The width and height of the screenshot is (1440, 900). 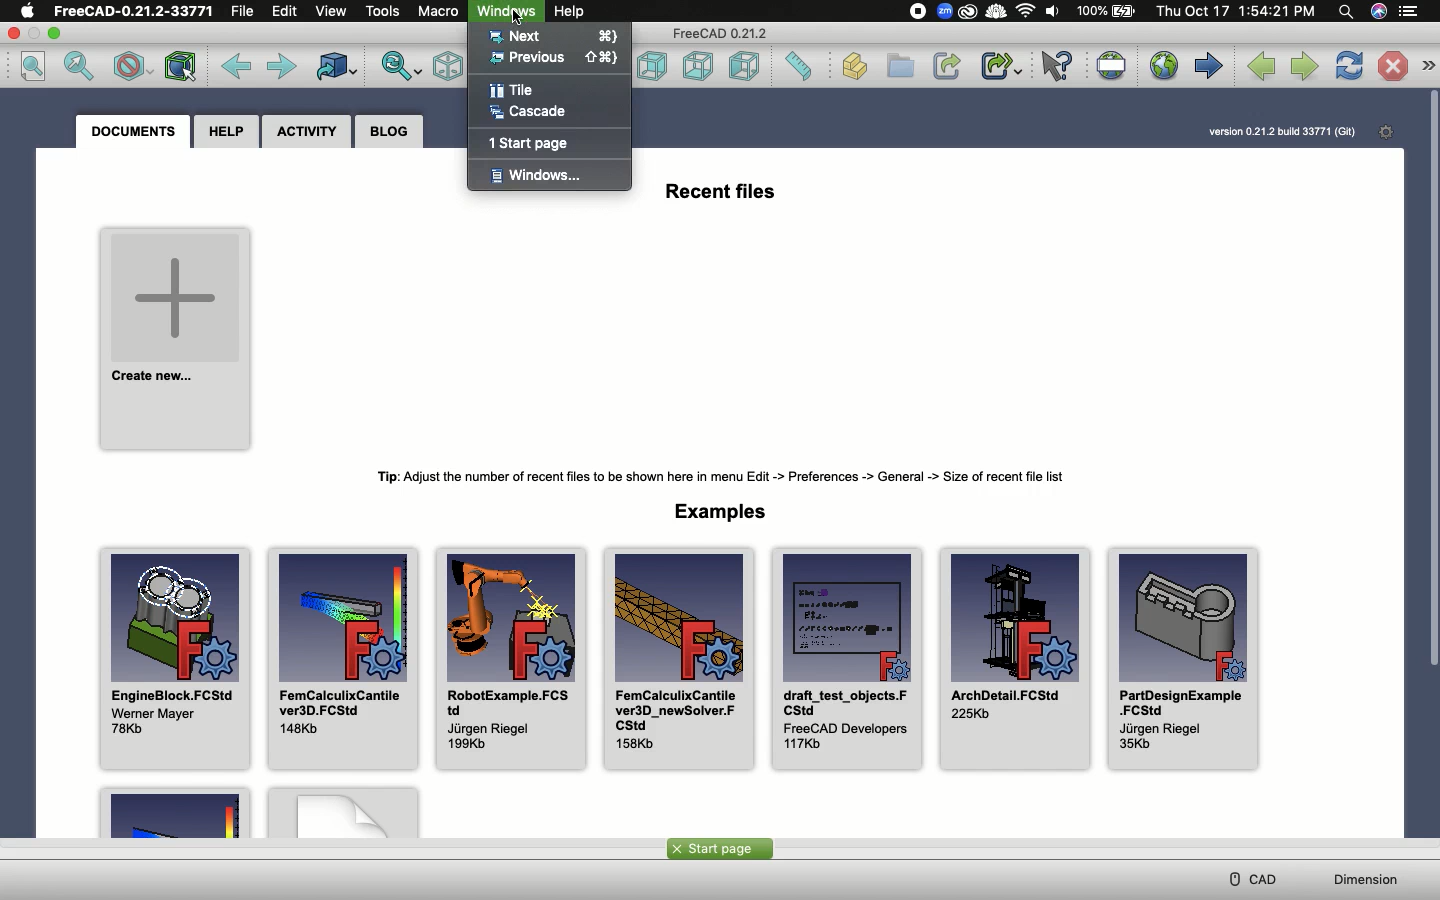 I want to click on Fit selection, so click(x=82, y=65).